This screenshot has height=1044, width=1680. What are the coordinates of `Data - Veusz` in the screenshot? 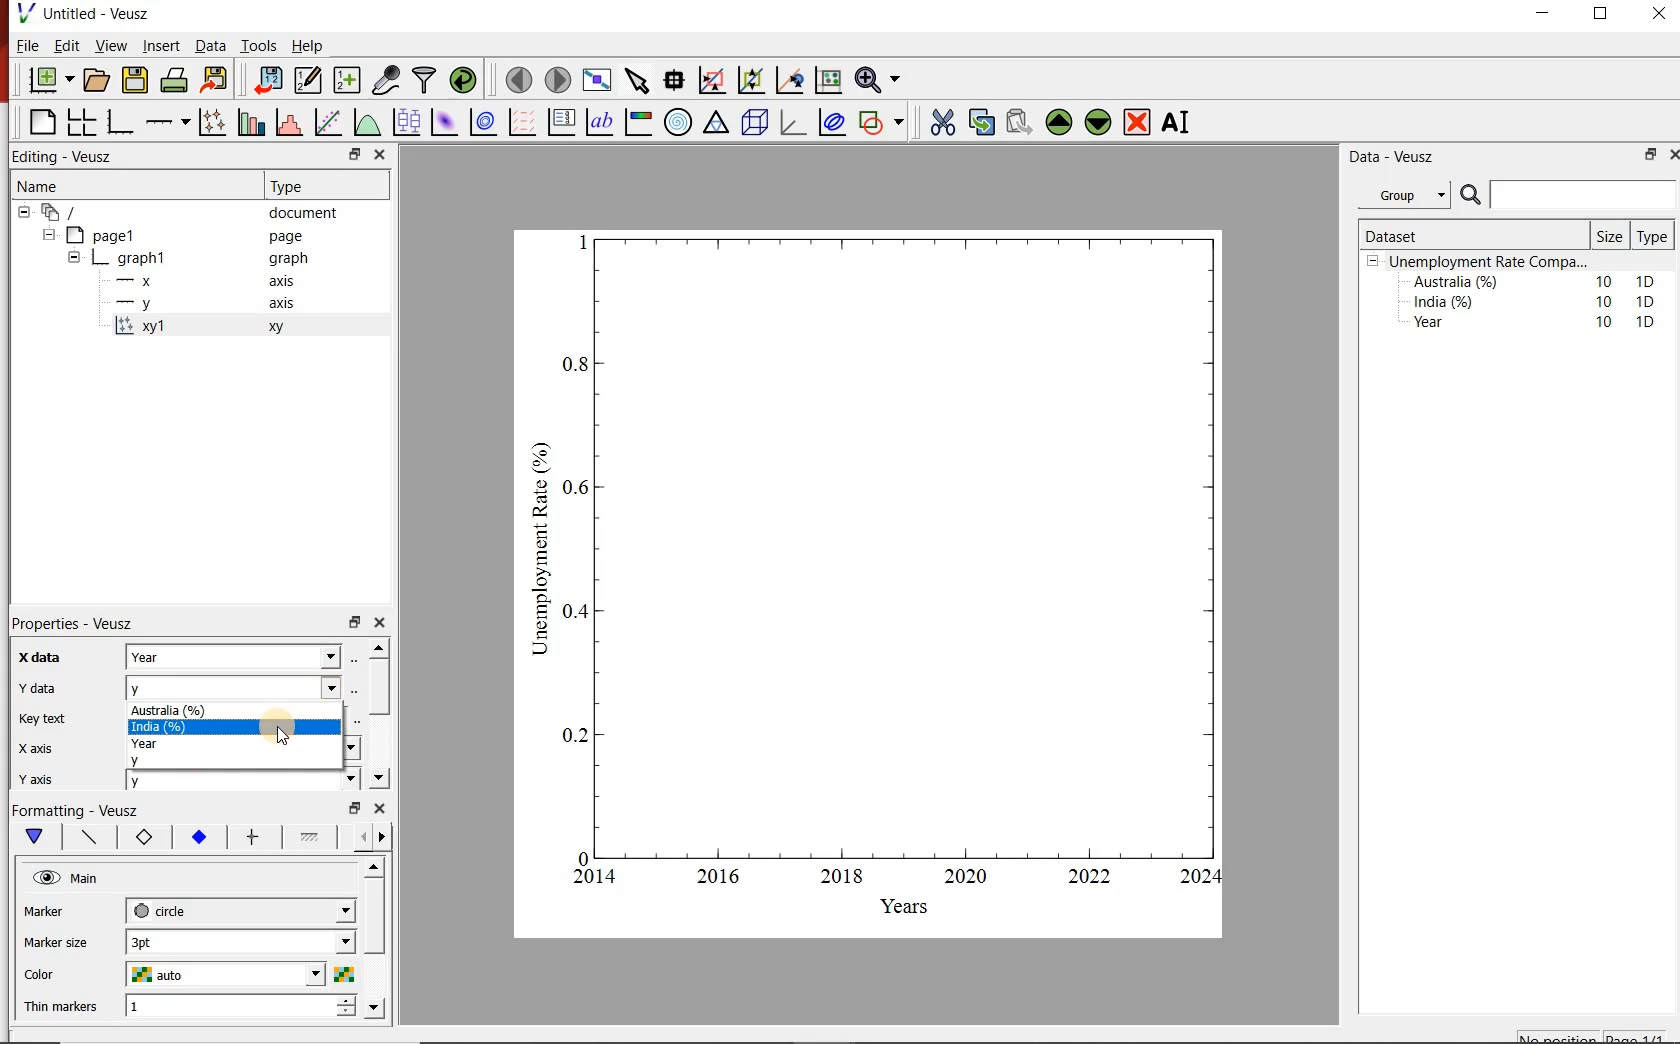 It's located at (1411, 157).